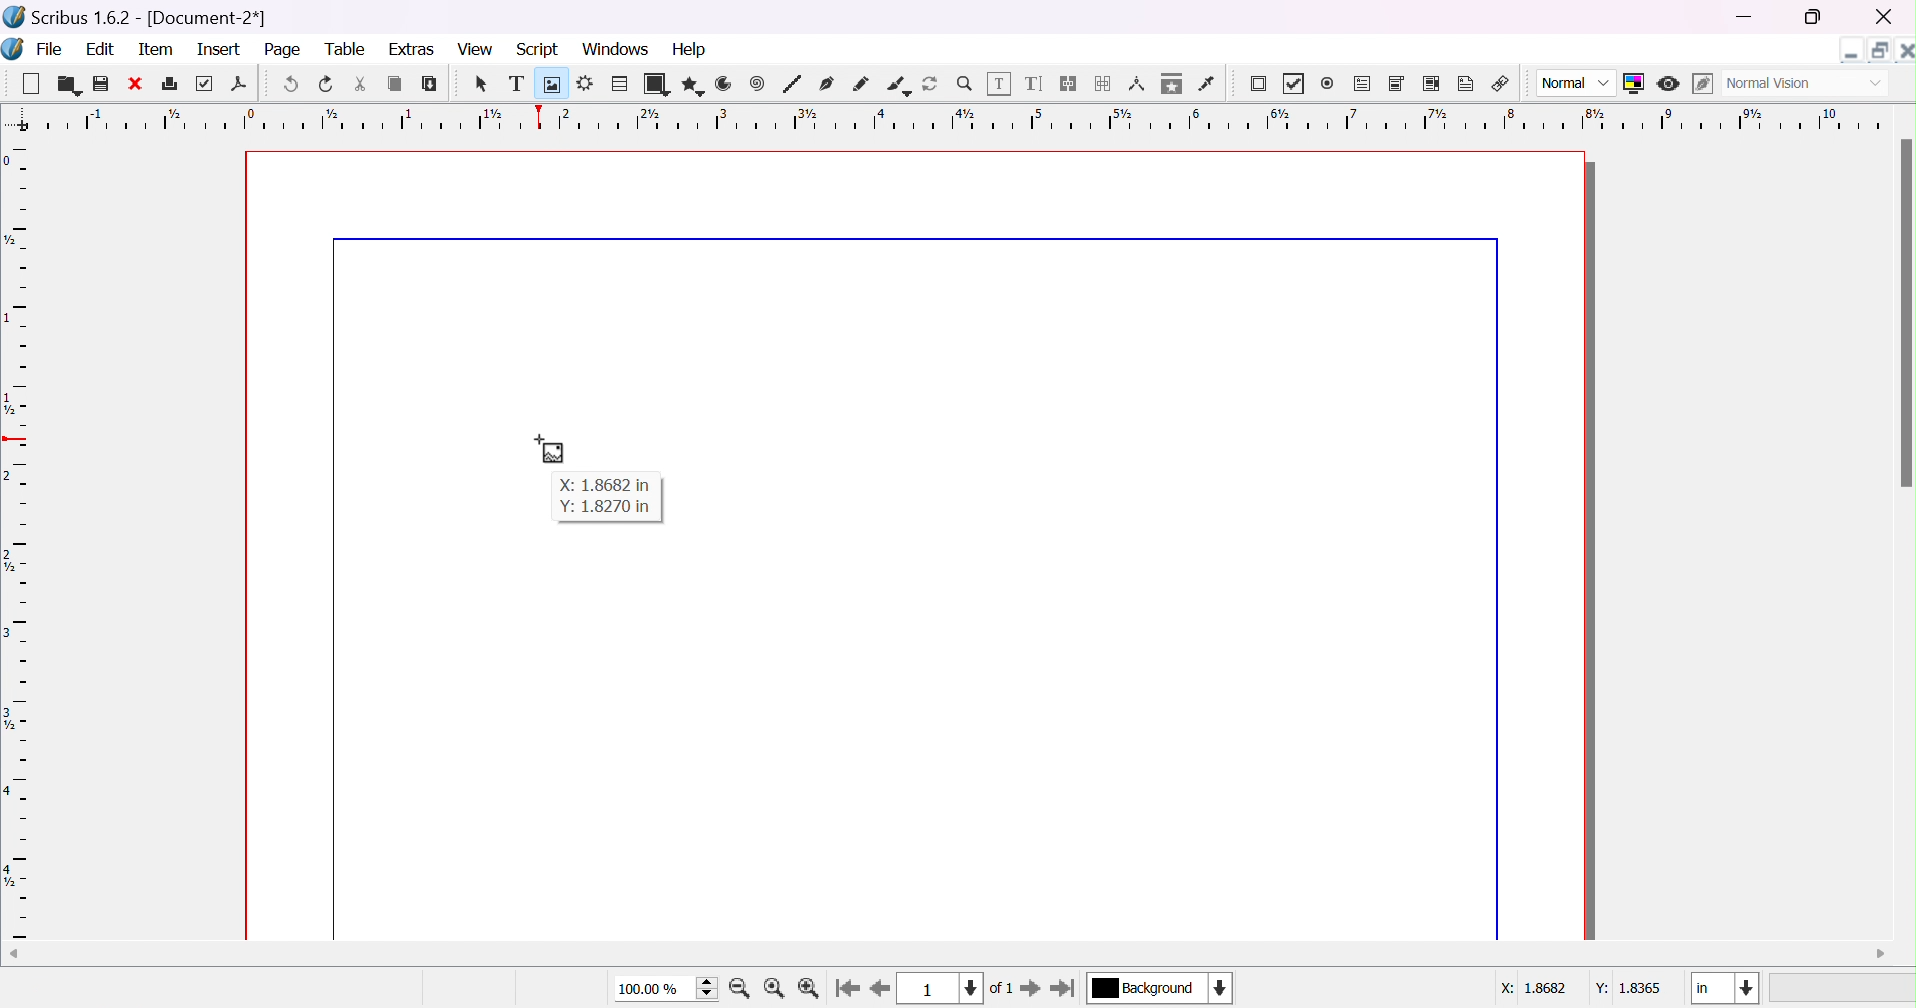  Describe the element at coordinates (1363, 84) in the screenshot. I see `PDF text field` at that location.